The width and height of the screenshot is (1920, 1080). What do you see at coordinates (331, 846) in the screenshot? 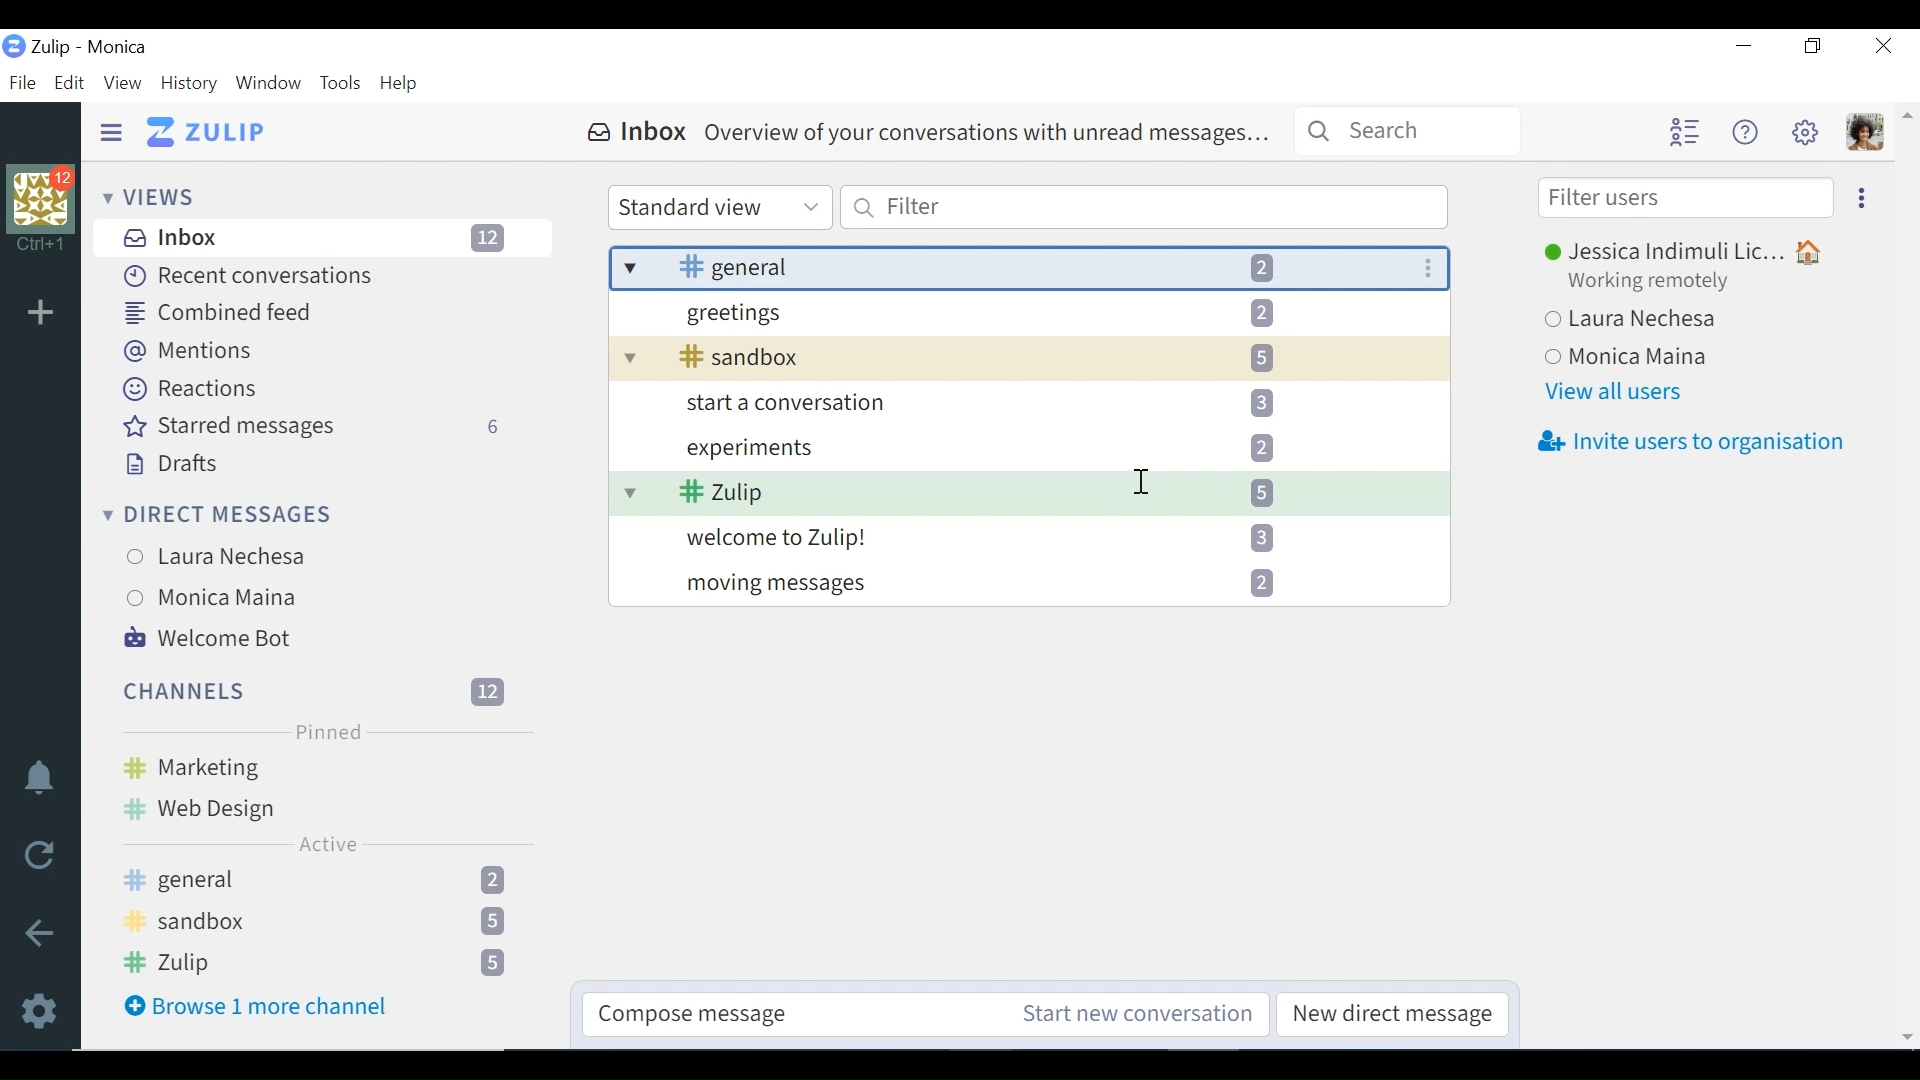
I see `Active` at bounding box center [331, 846].